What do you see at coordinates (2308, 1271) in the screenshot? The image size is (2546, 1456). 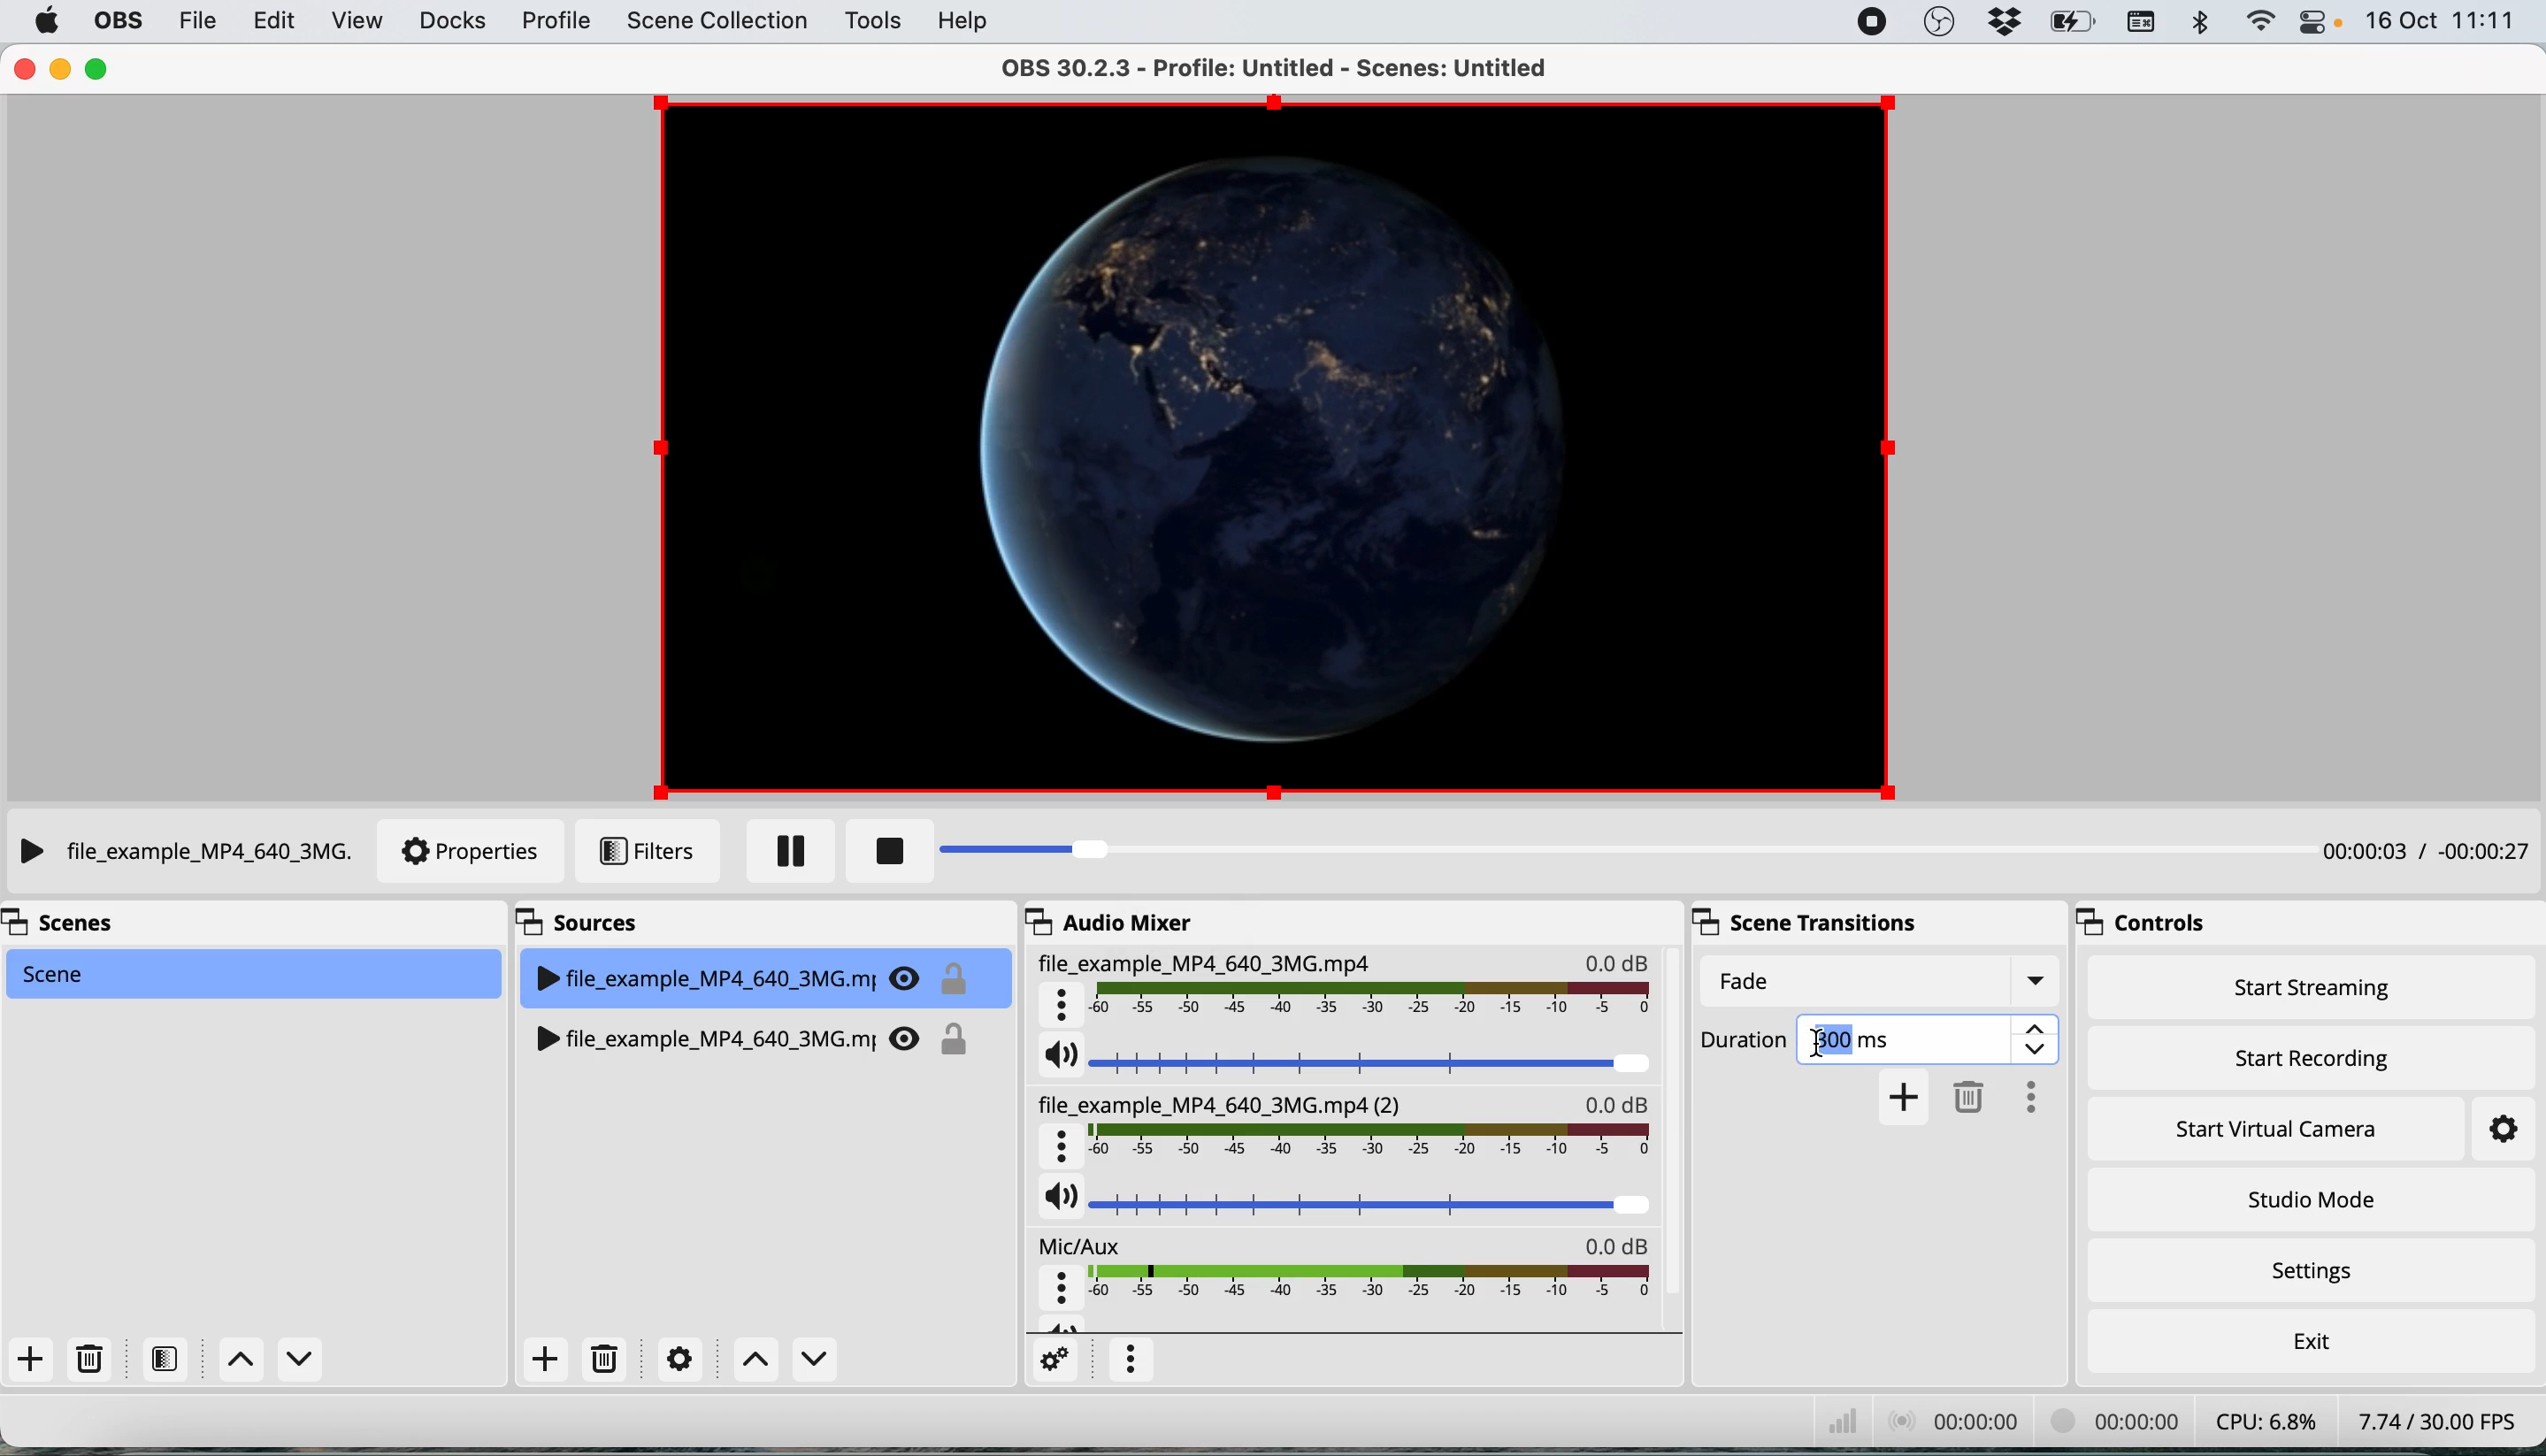 I see `settings` at bounding box center [2308, 1271].